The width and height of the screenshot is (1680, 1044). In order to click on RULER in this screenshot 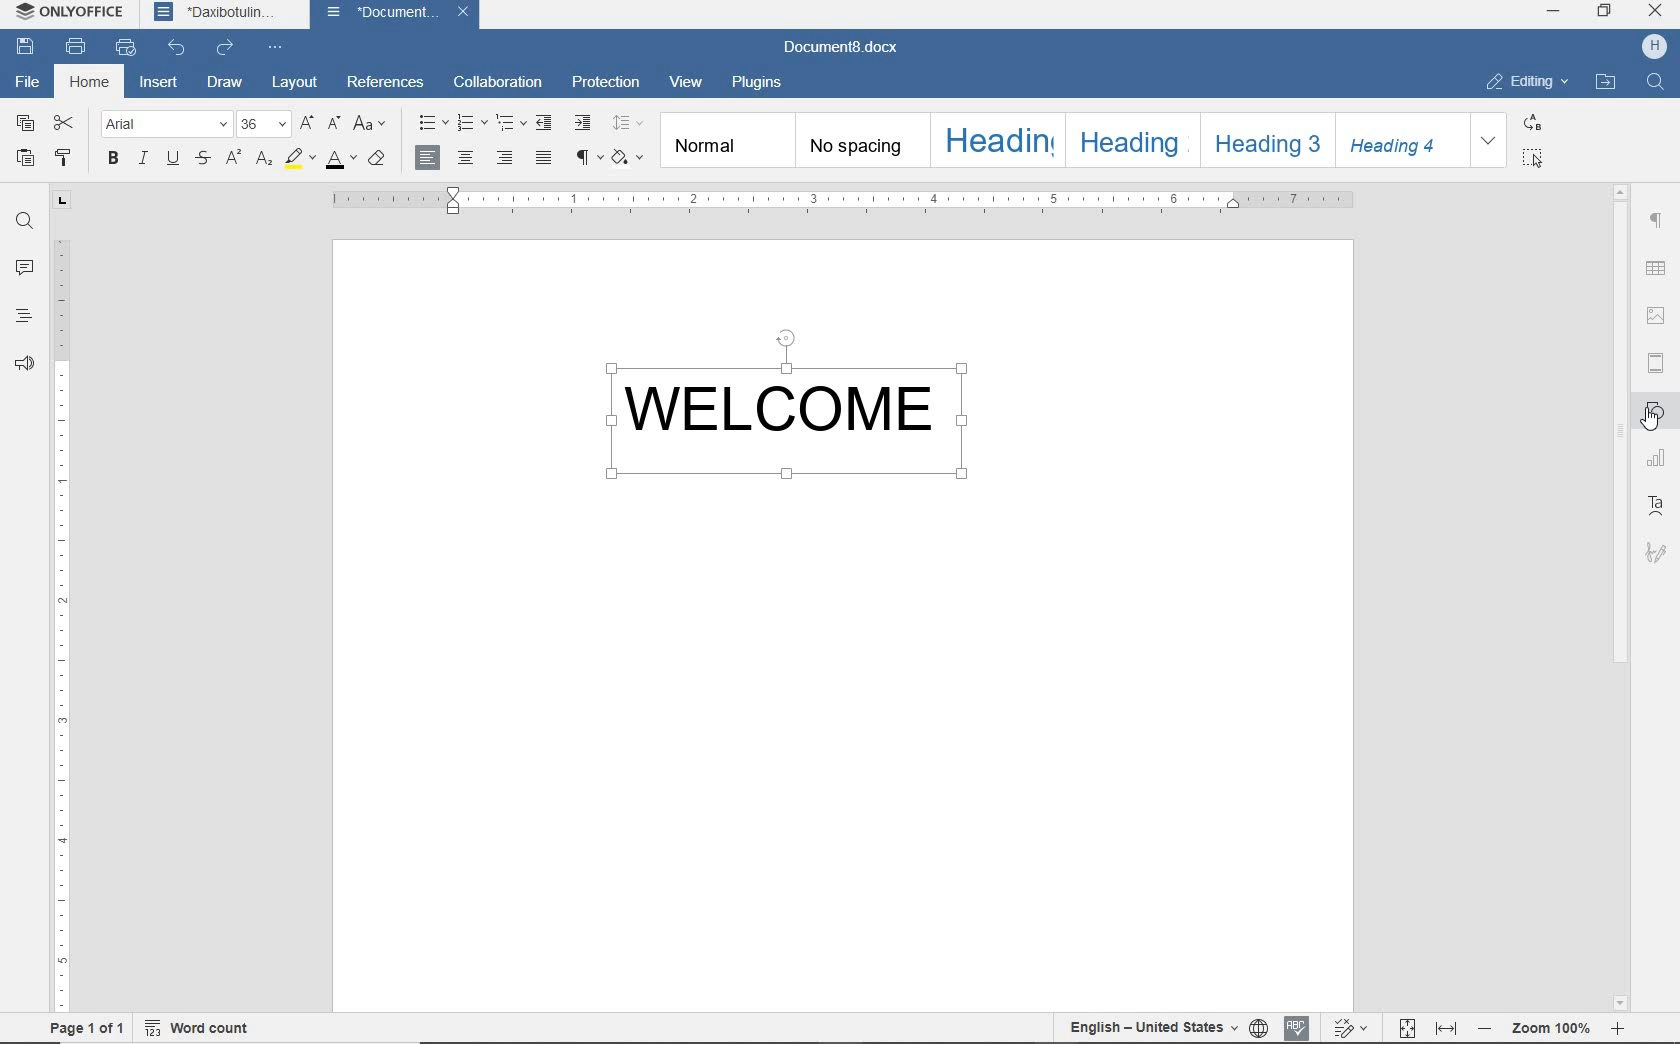, I will do `click(63, 617)`.